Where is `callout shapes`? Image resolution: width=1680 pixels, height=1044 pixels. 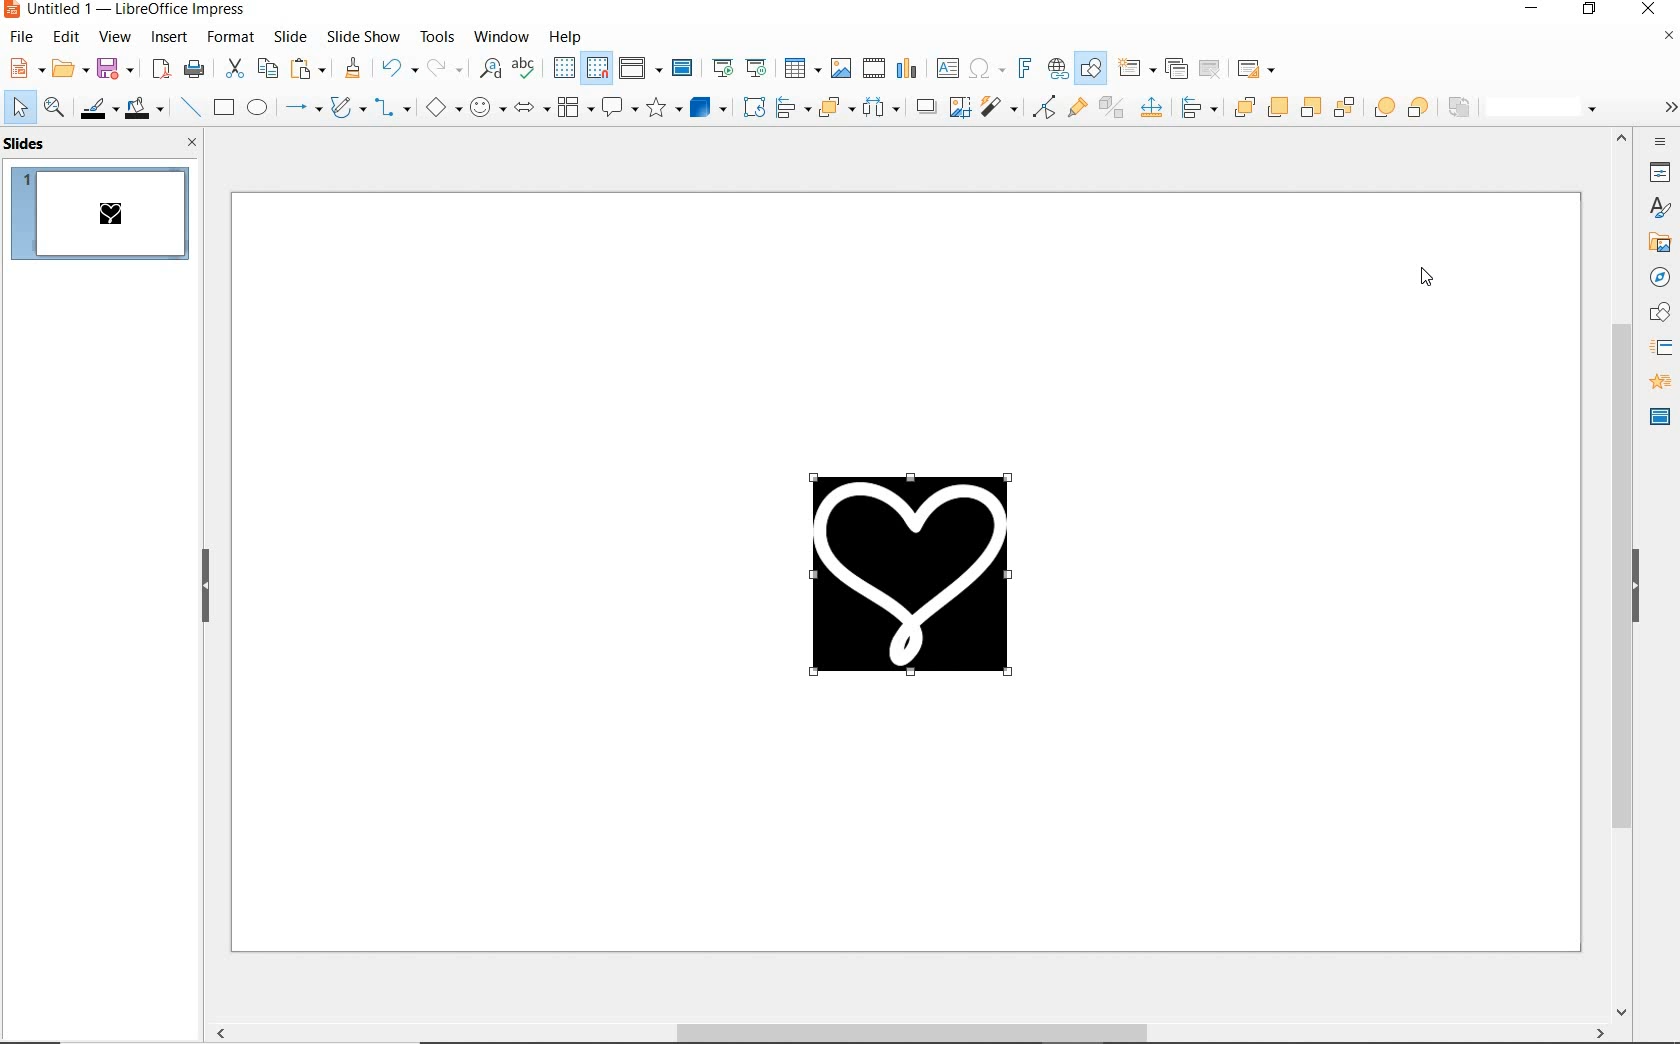 callout shapes is located at coordinates (619, 106).